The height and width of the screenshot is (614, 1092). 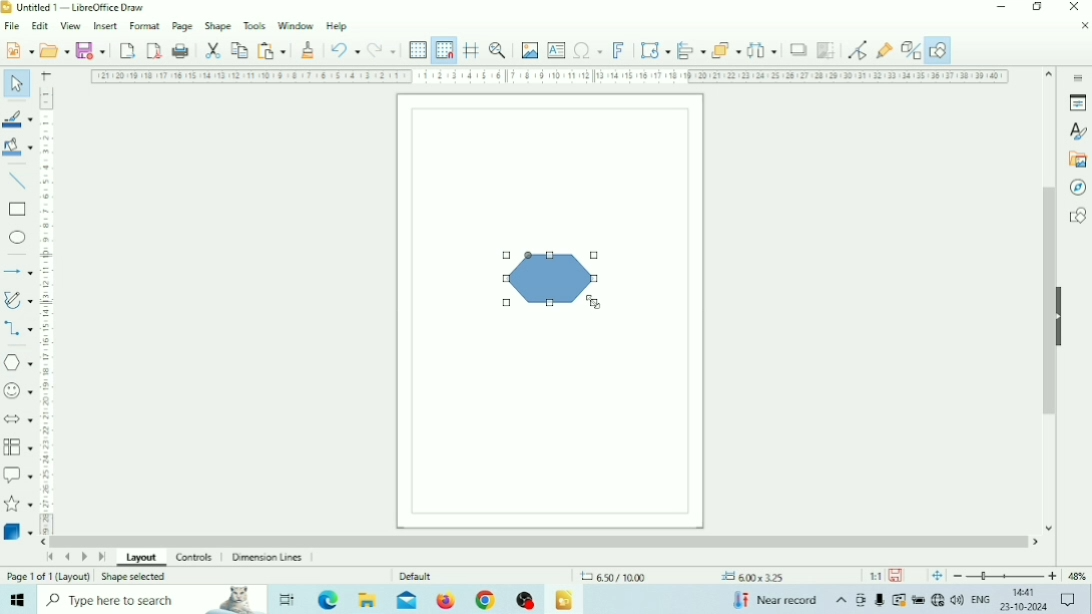 I want to click on Ellipse, so click(x=17, y=237).